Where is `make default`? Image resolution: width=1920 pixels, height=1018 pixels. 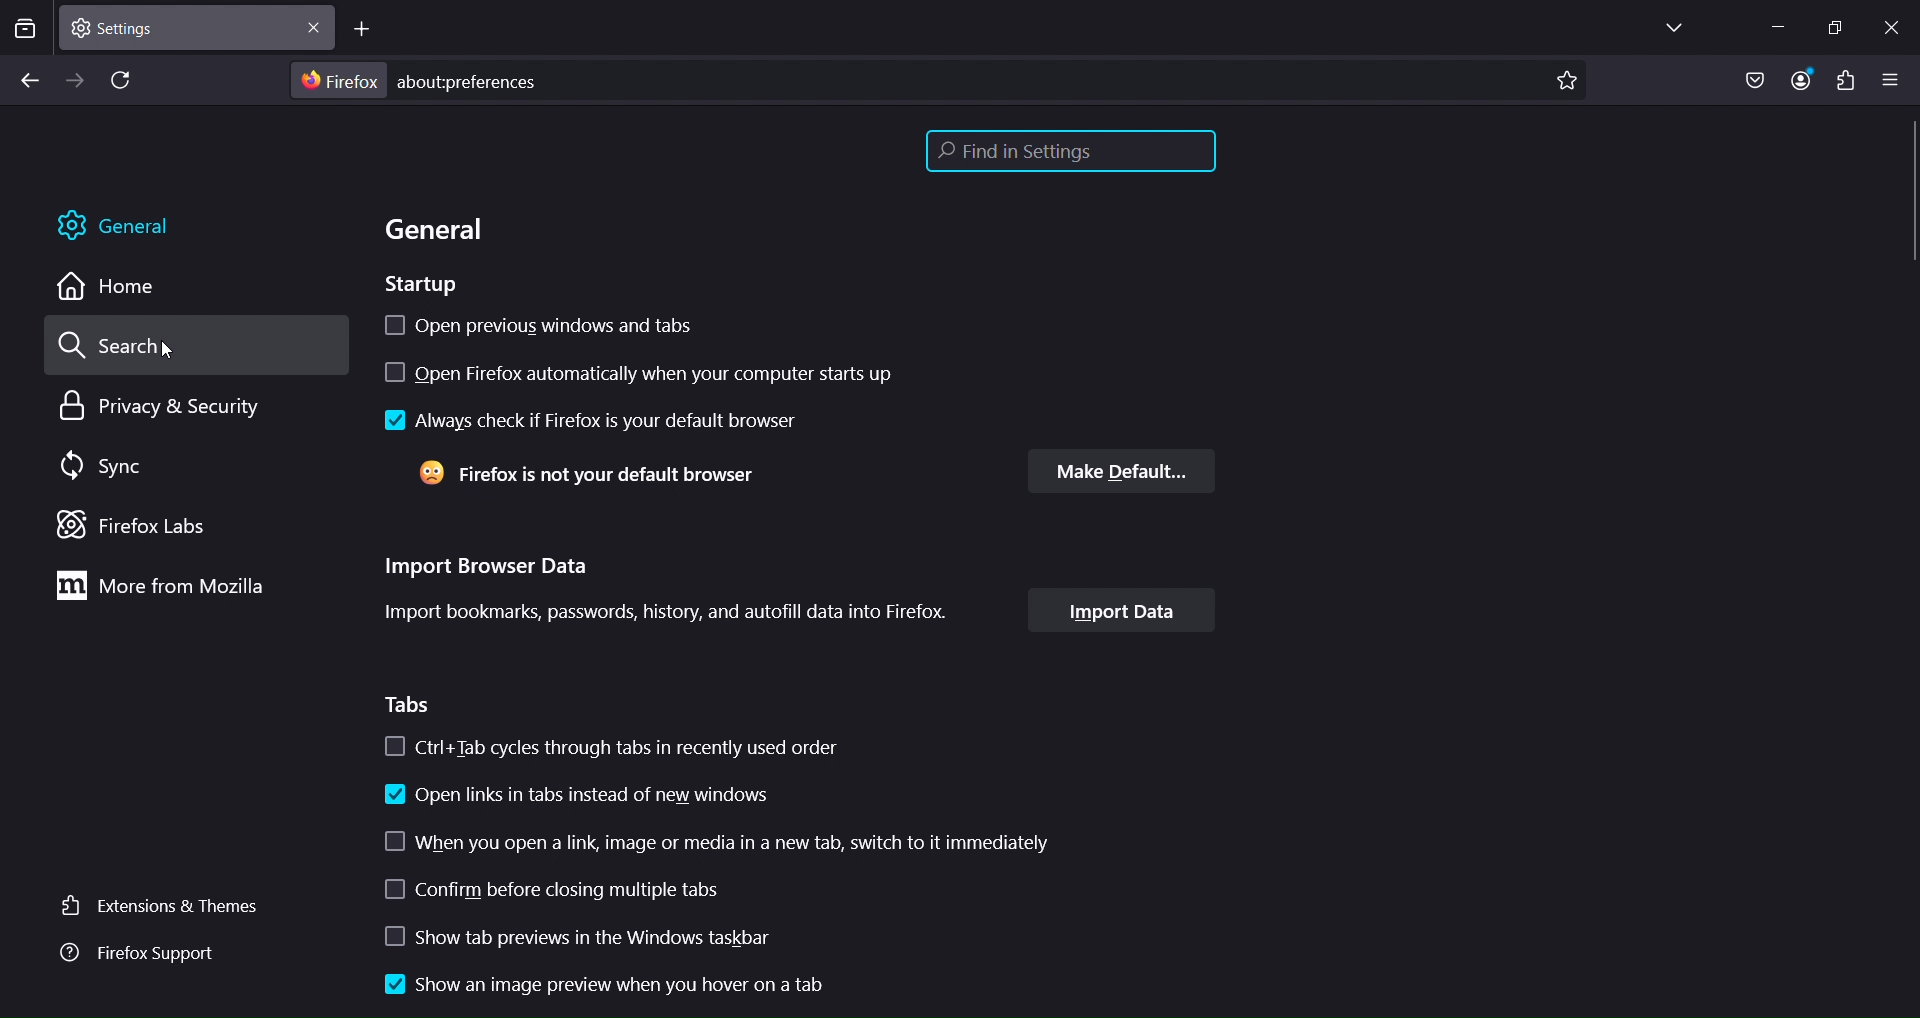
make default is located at coordinates (1120, 471).